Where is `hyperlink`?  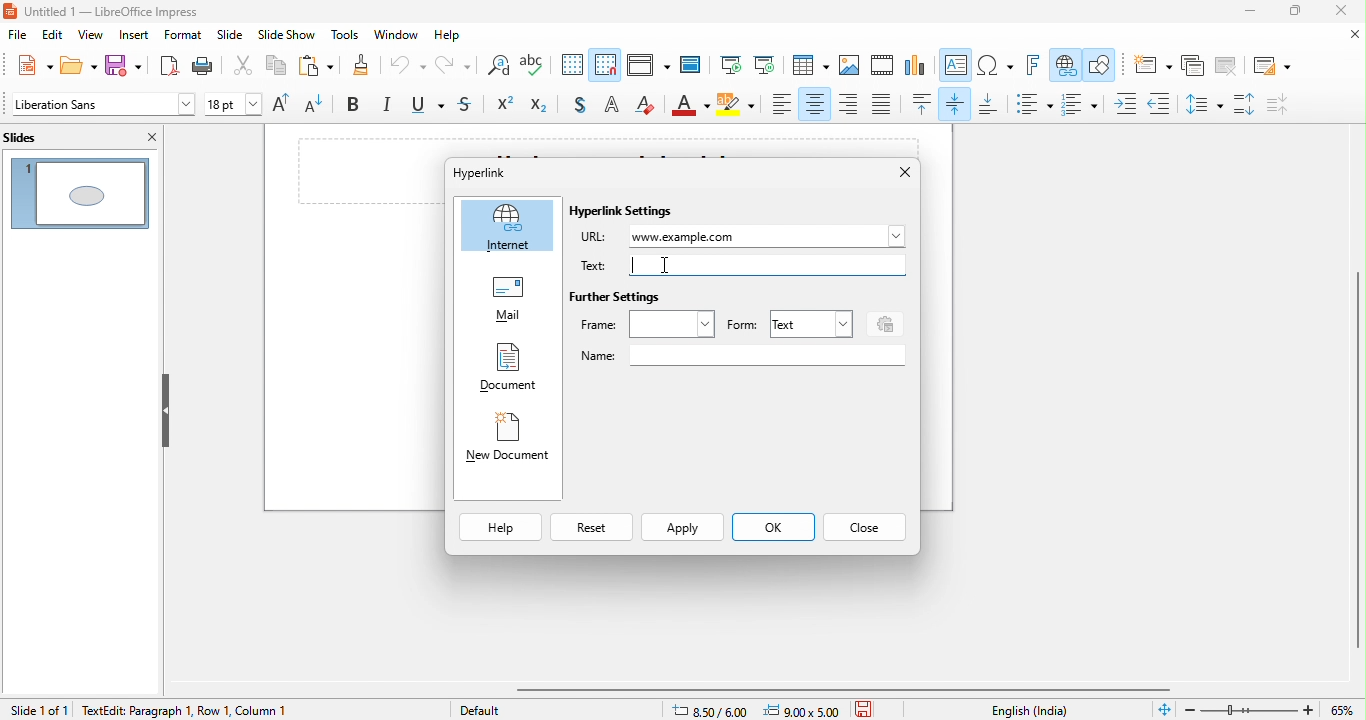 hyperlink is located at coordinates (499, 172).